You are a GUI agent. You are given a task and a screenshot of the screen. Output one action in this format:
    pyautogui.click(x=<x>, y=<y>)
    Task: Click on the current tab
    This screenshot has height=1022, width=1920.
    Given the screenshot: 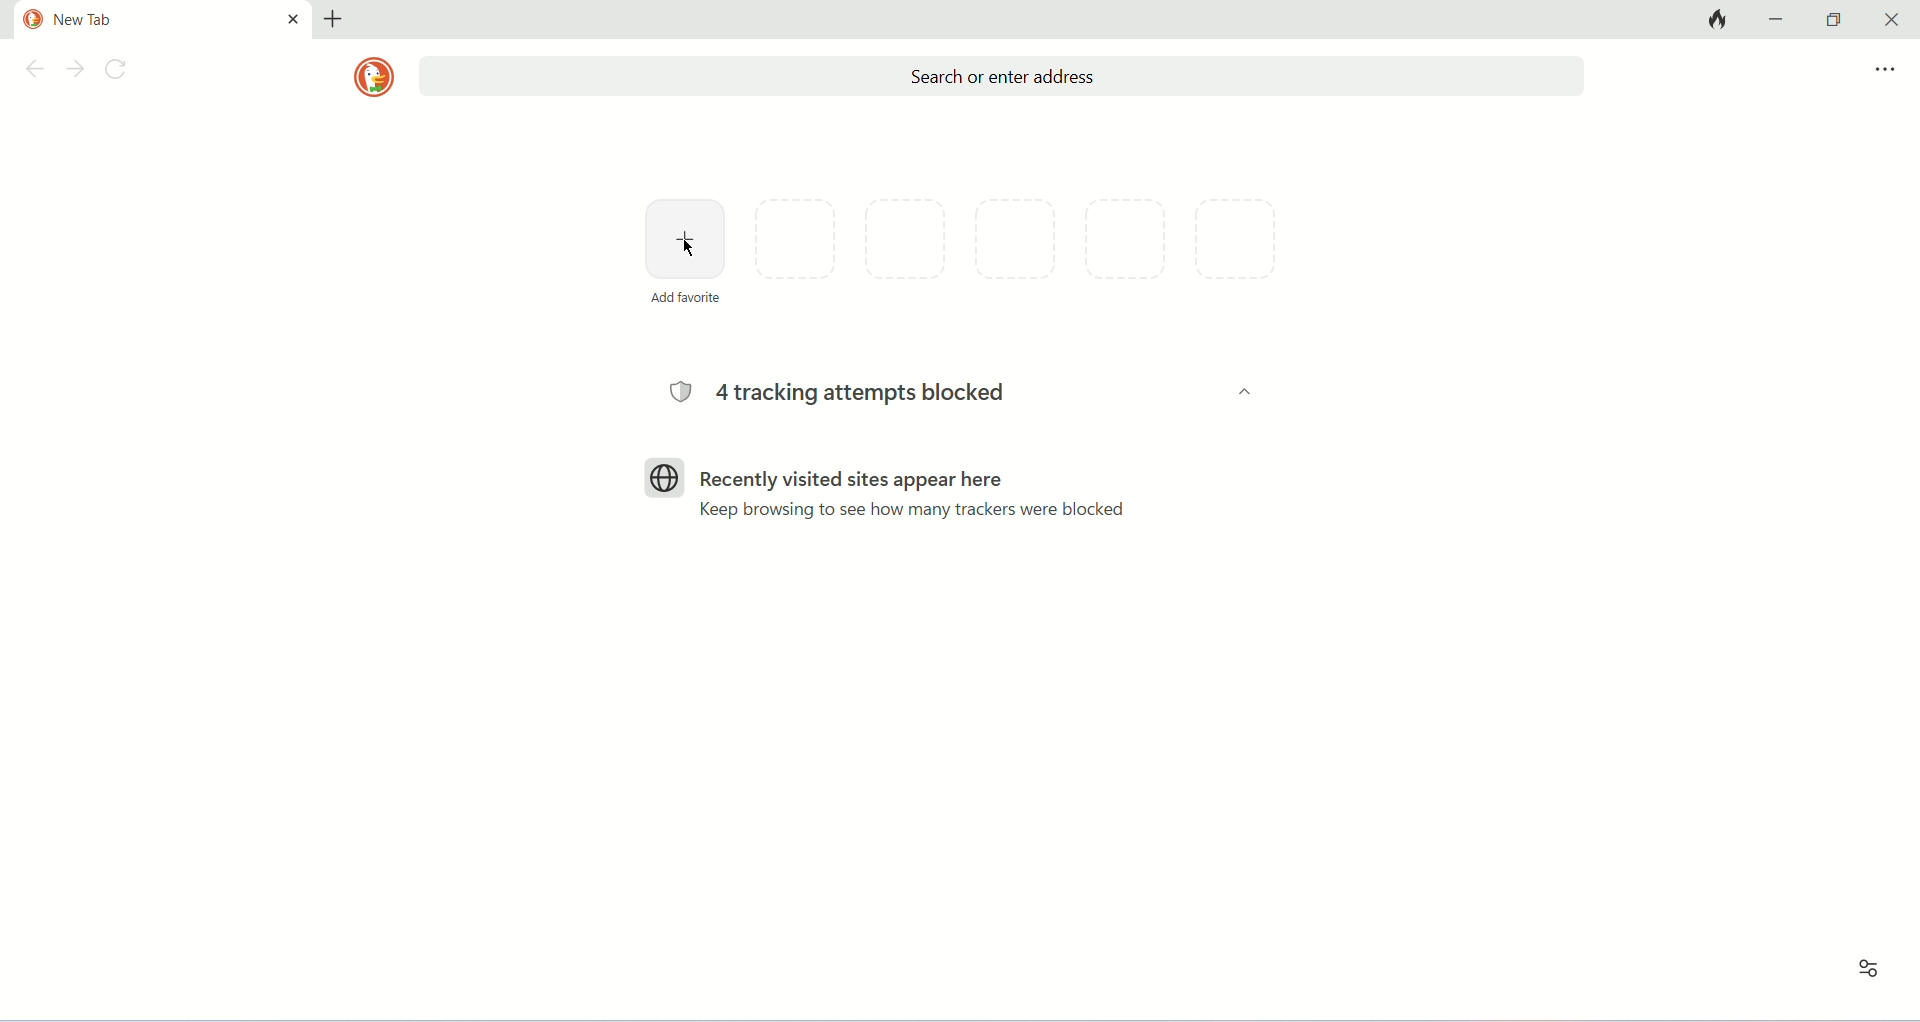 What is the action you would take?
    pyautogui.click(x=142, y=20)
    